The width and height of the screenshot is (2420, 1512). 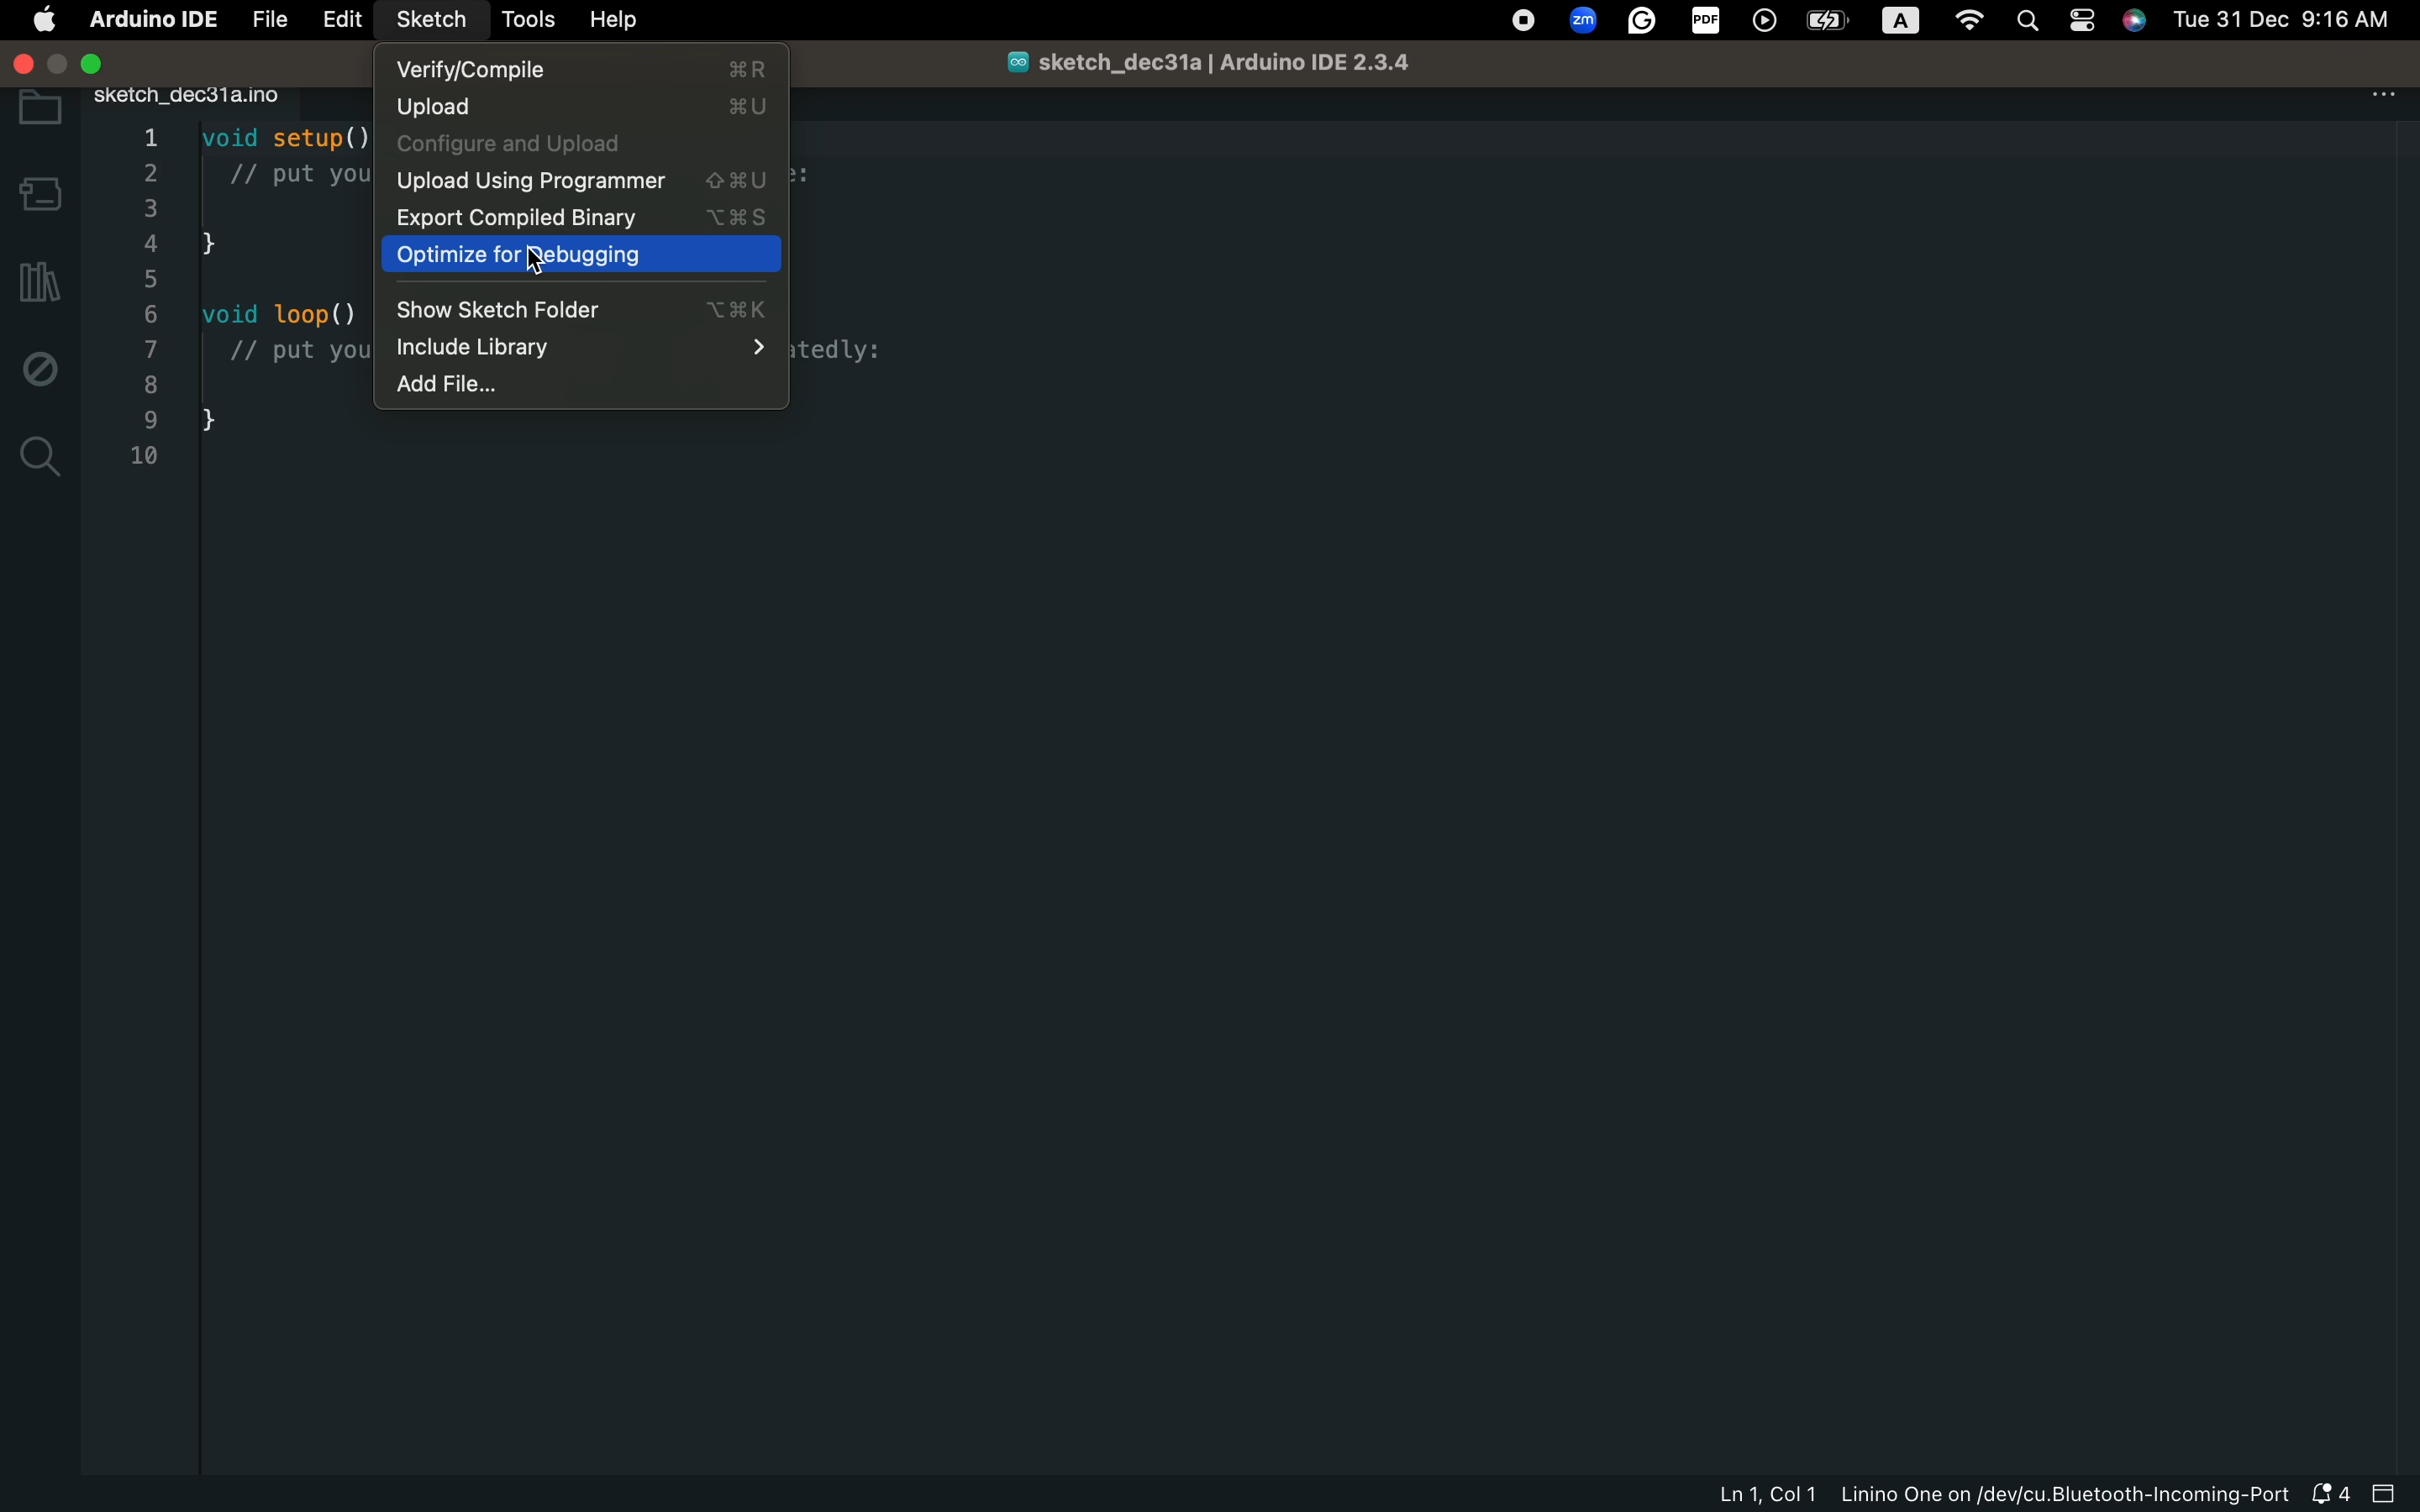 I want to click on library manager, so click(x=38, y=286).